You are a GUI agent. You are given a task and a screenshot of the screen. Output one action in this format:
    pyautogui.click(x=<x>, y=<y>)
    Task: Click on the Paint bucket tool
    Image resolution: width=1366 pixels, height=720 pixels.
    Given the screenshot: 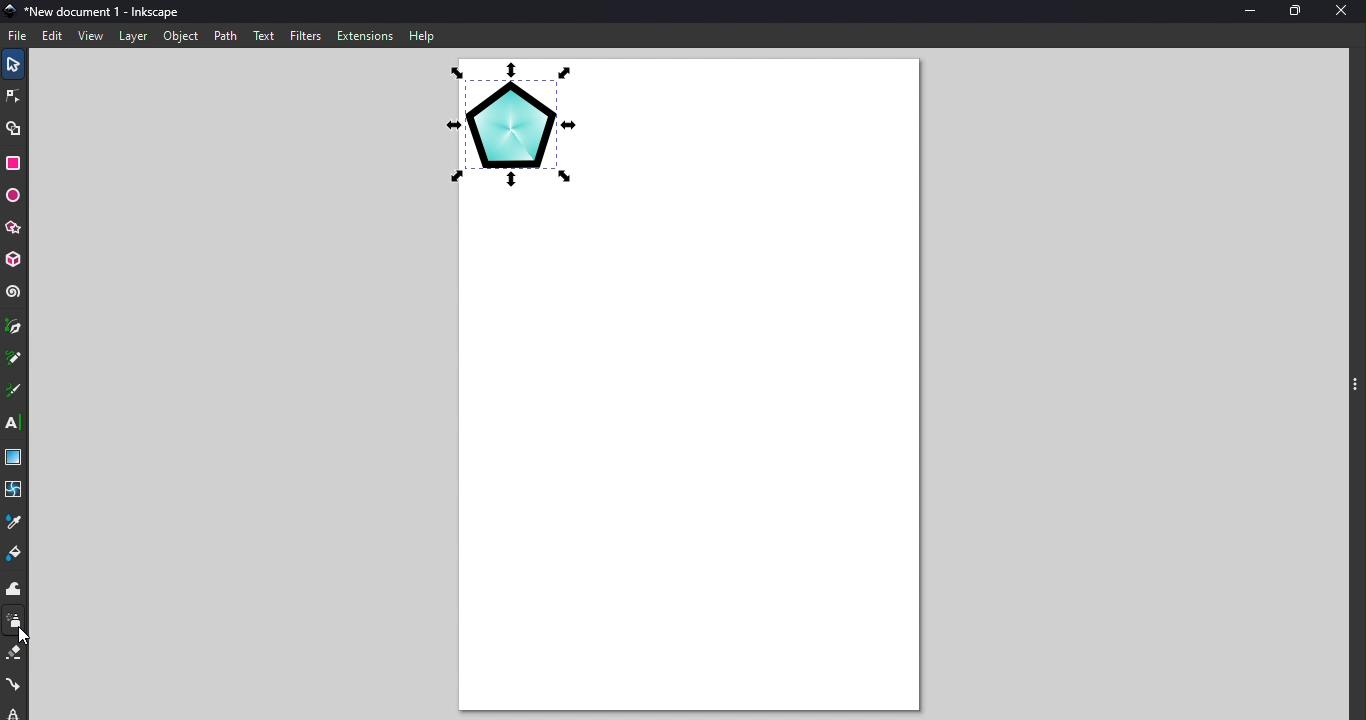 What is the action you would take?
    pyautogui.click(x=13, y=556)
    